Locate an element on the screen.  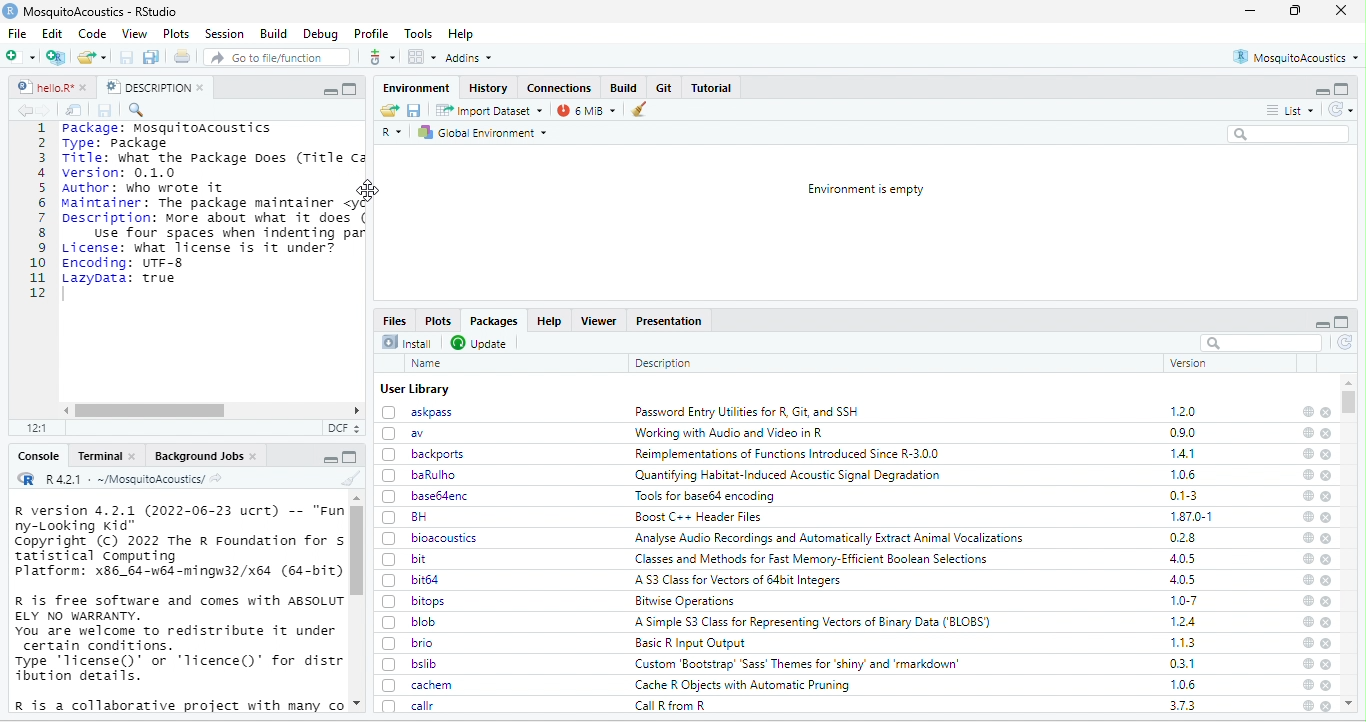
brio is located at coordinates (408, 642).